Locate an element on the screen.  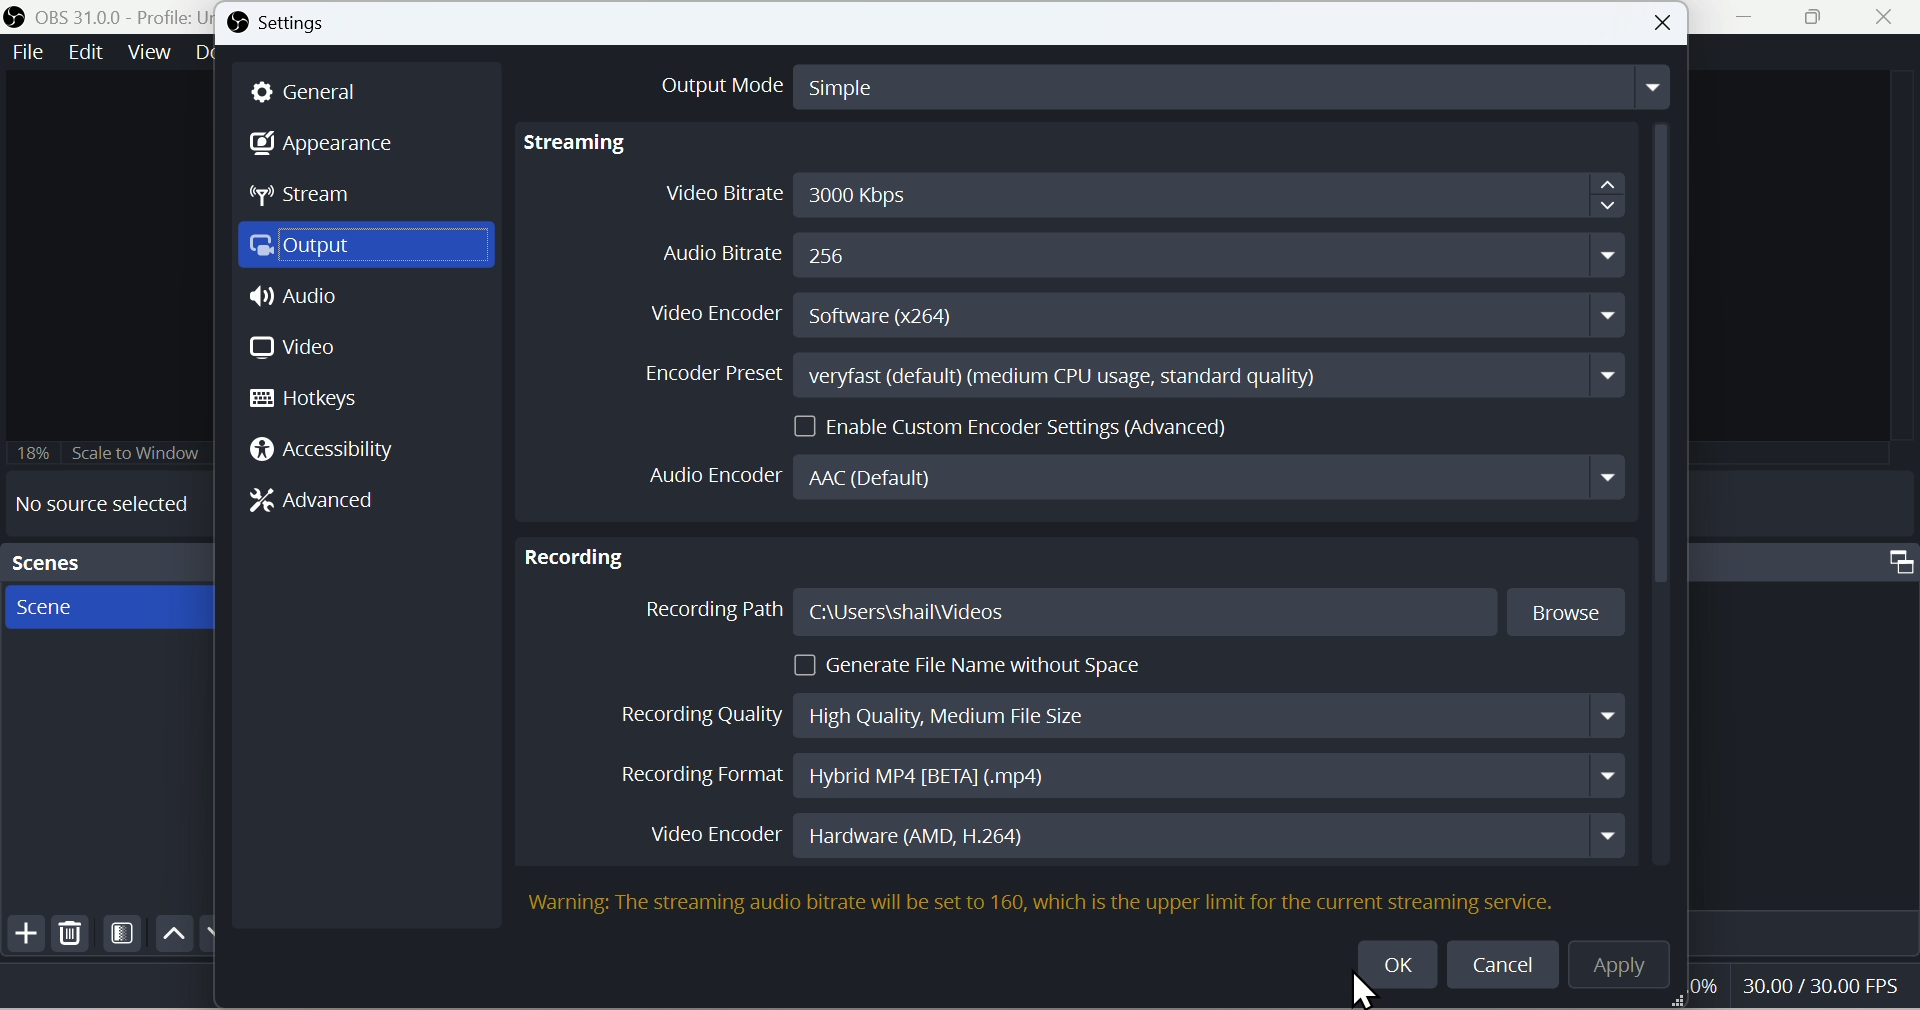
Audio is located at coordinates (298, 302).